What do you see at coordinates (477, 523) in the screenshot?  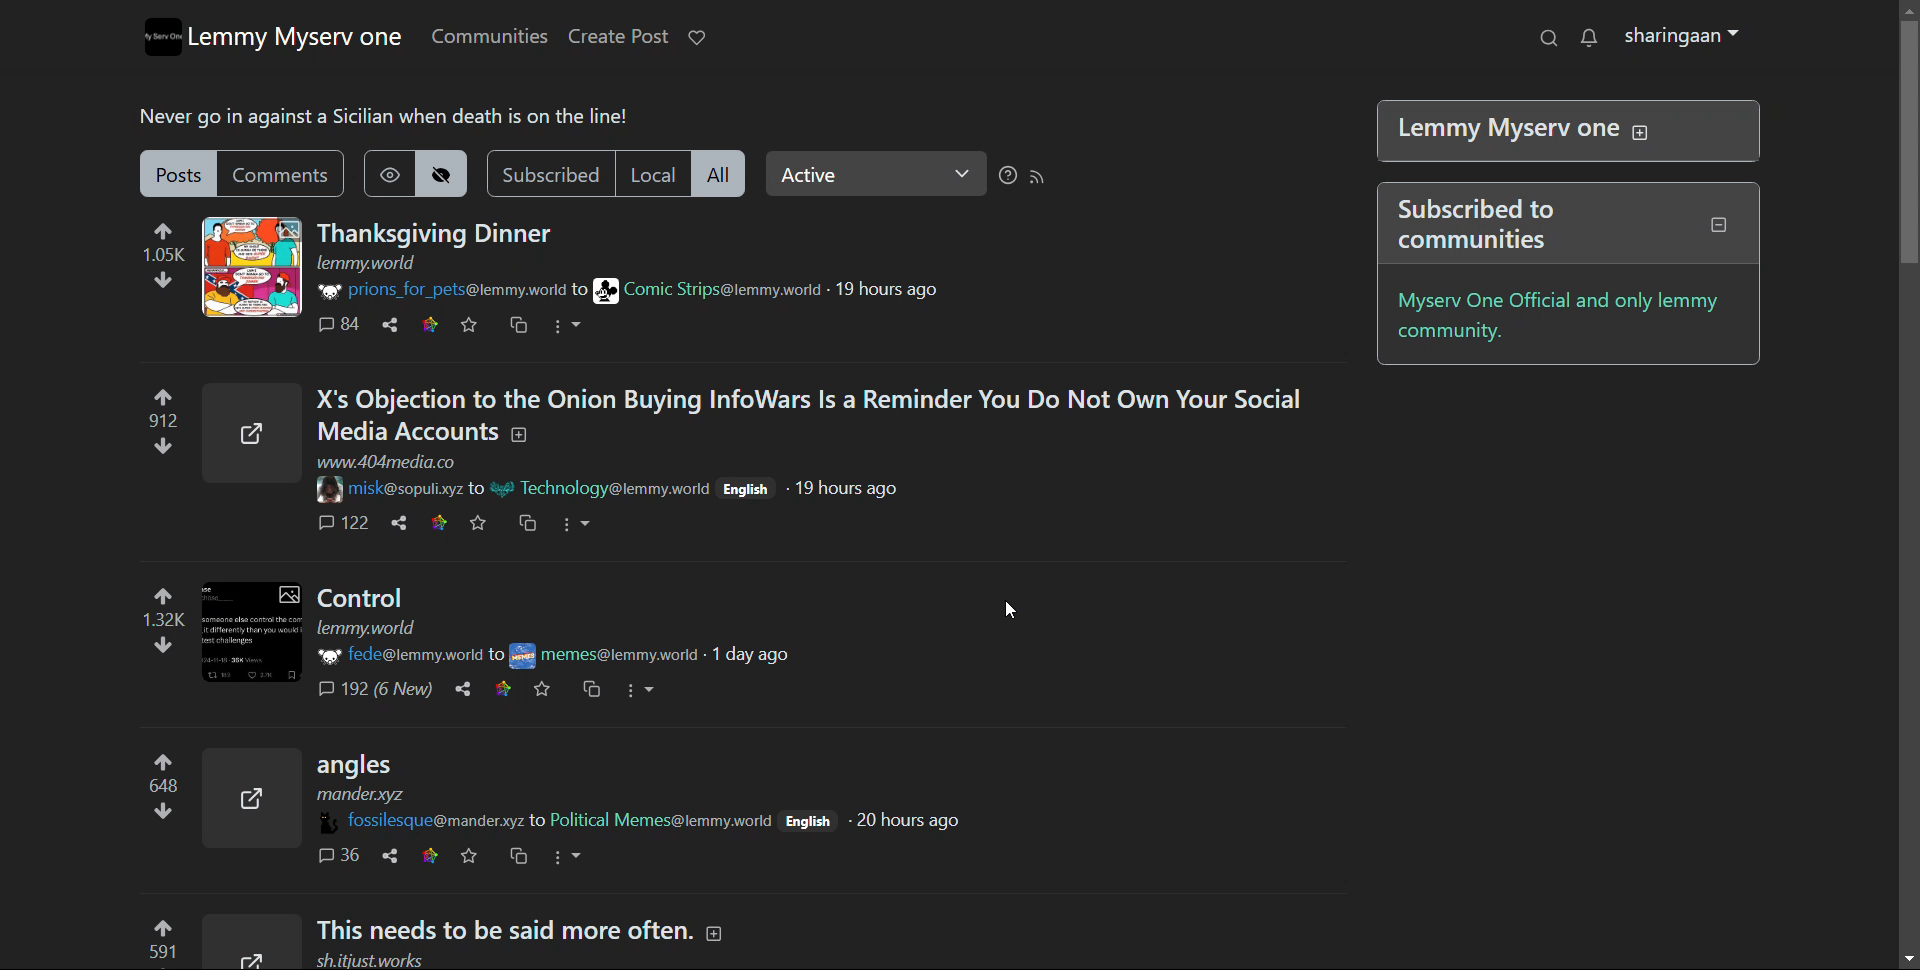 I see `favorite` at bounding box center [477, 523].